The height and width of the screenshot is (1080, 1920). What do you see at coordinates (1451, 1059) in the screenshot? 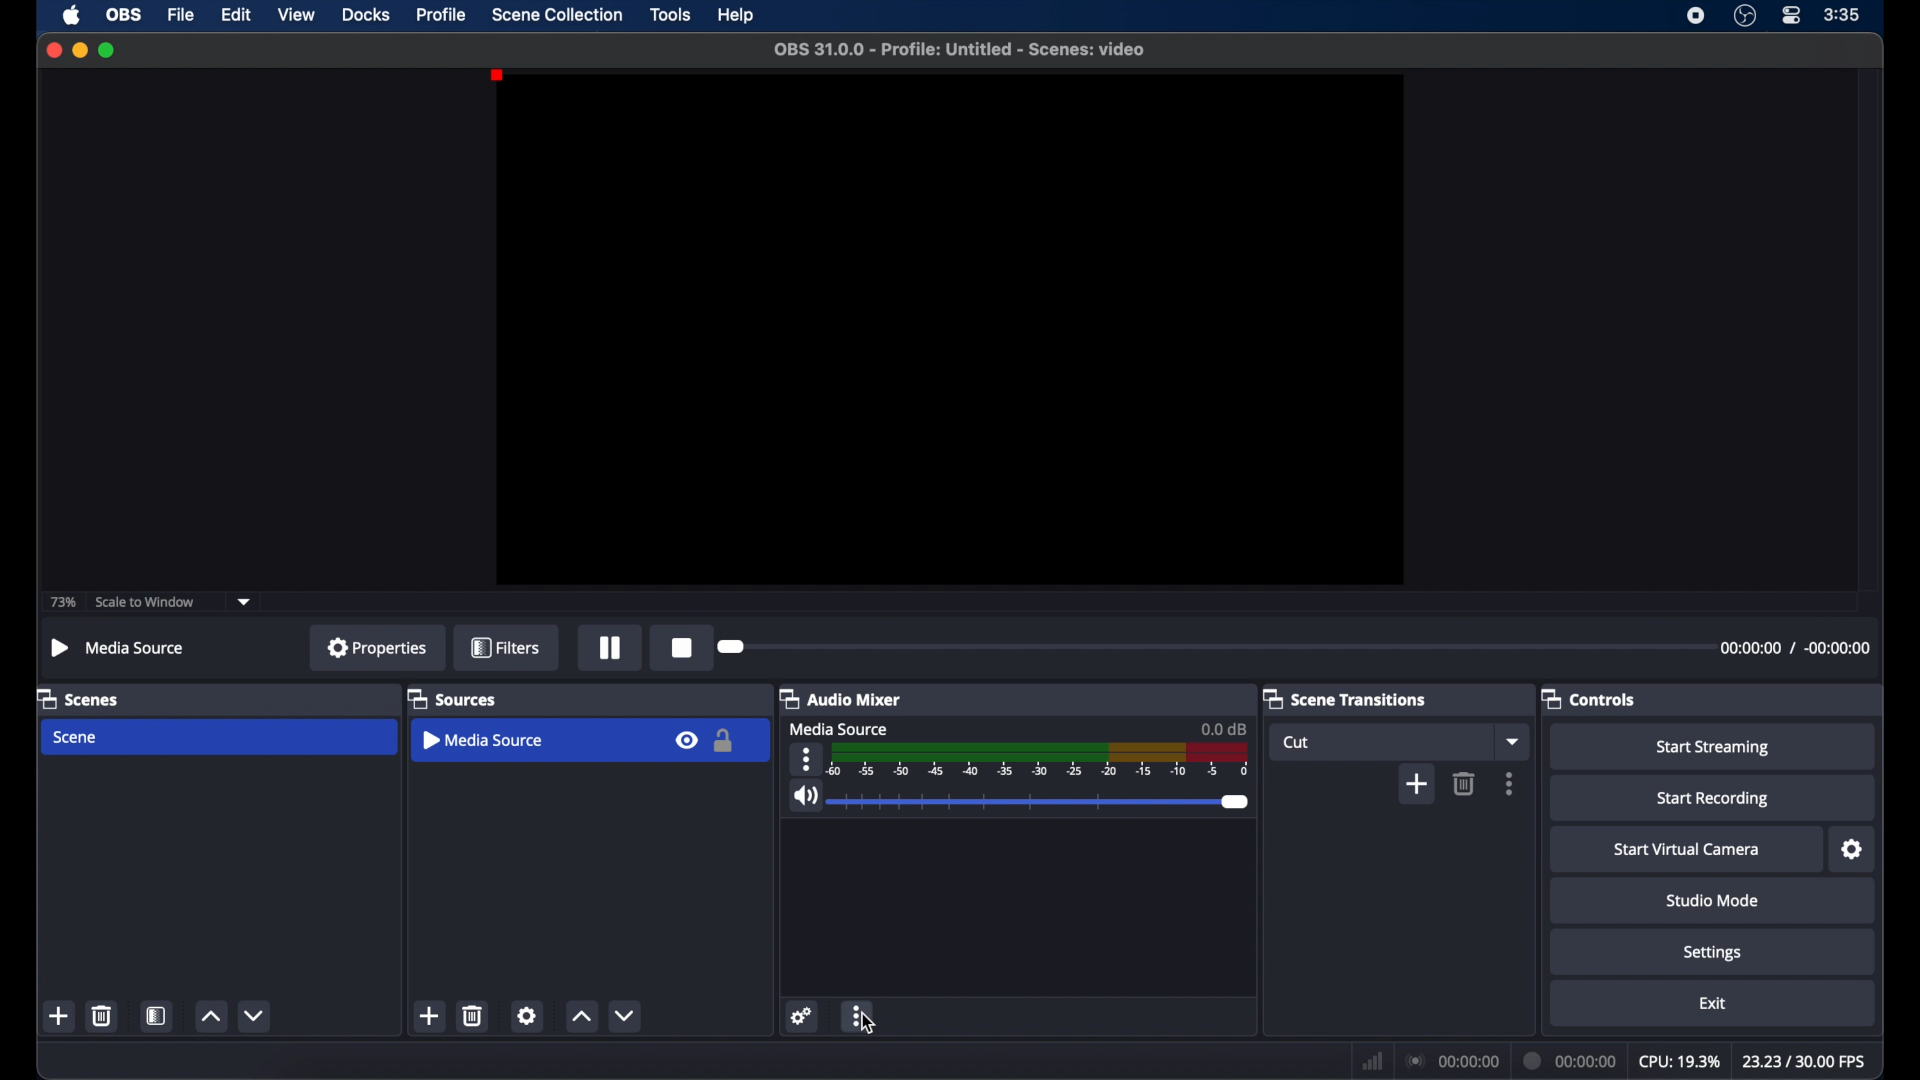
I see `connection` at bounding box center [1451, 1059].